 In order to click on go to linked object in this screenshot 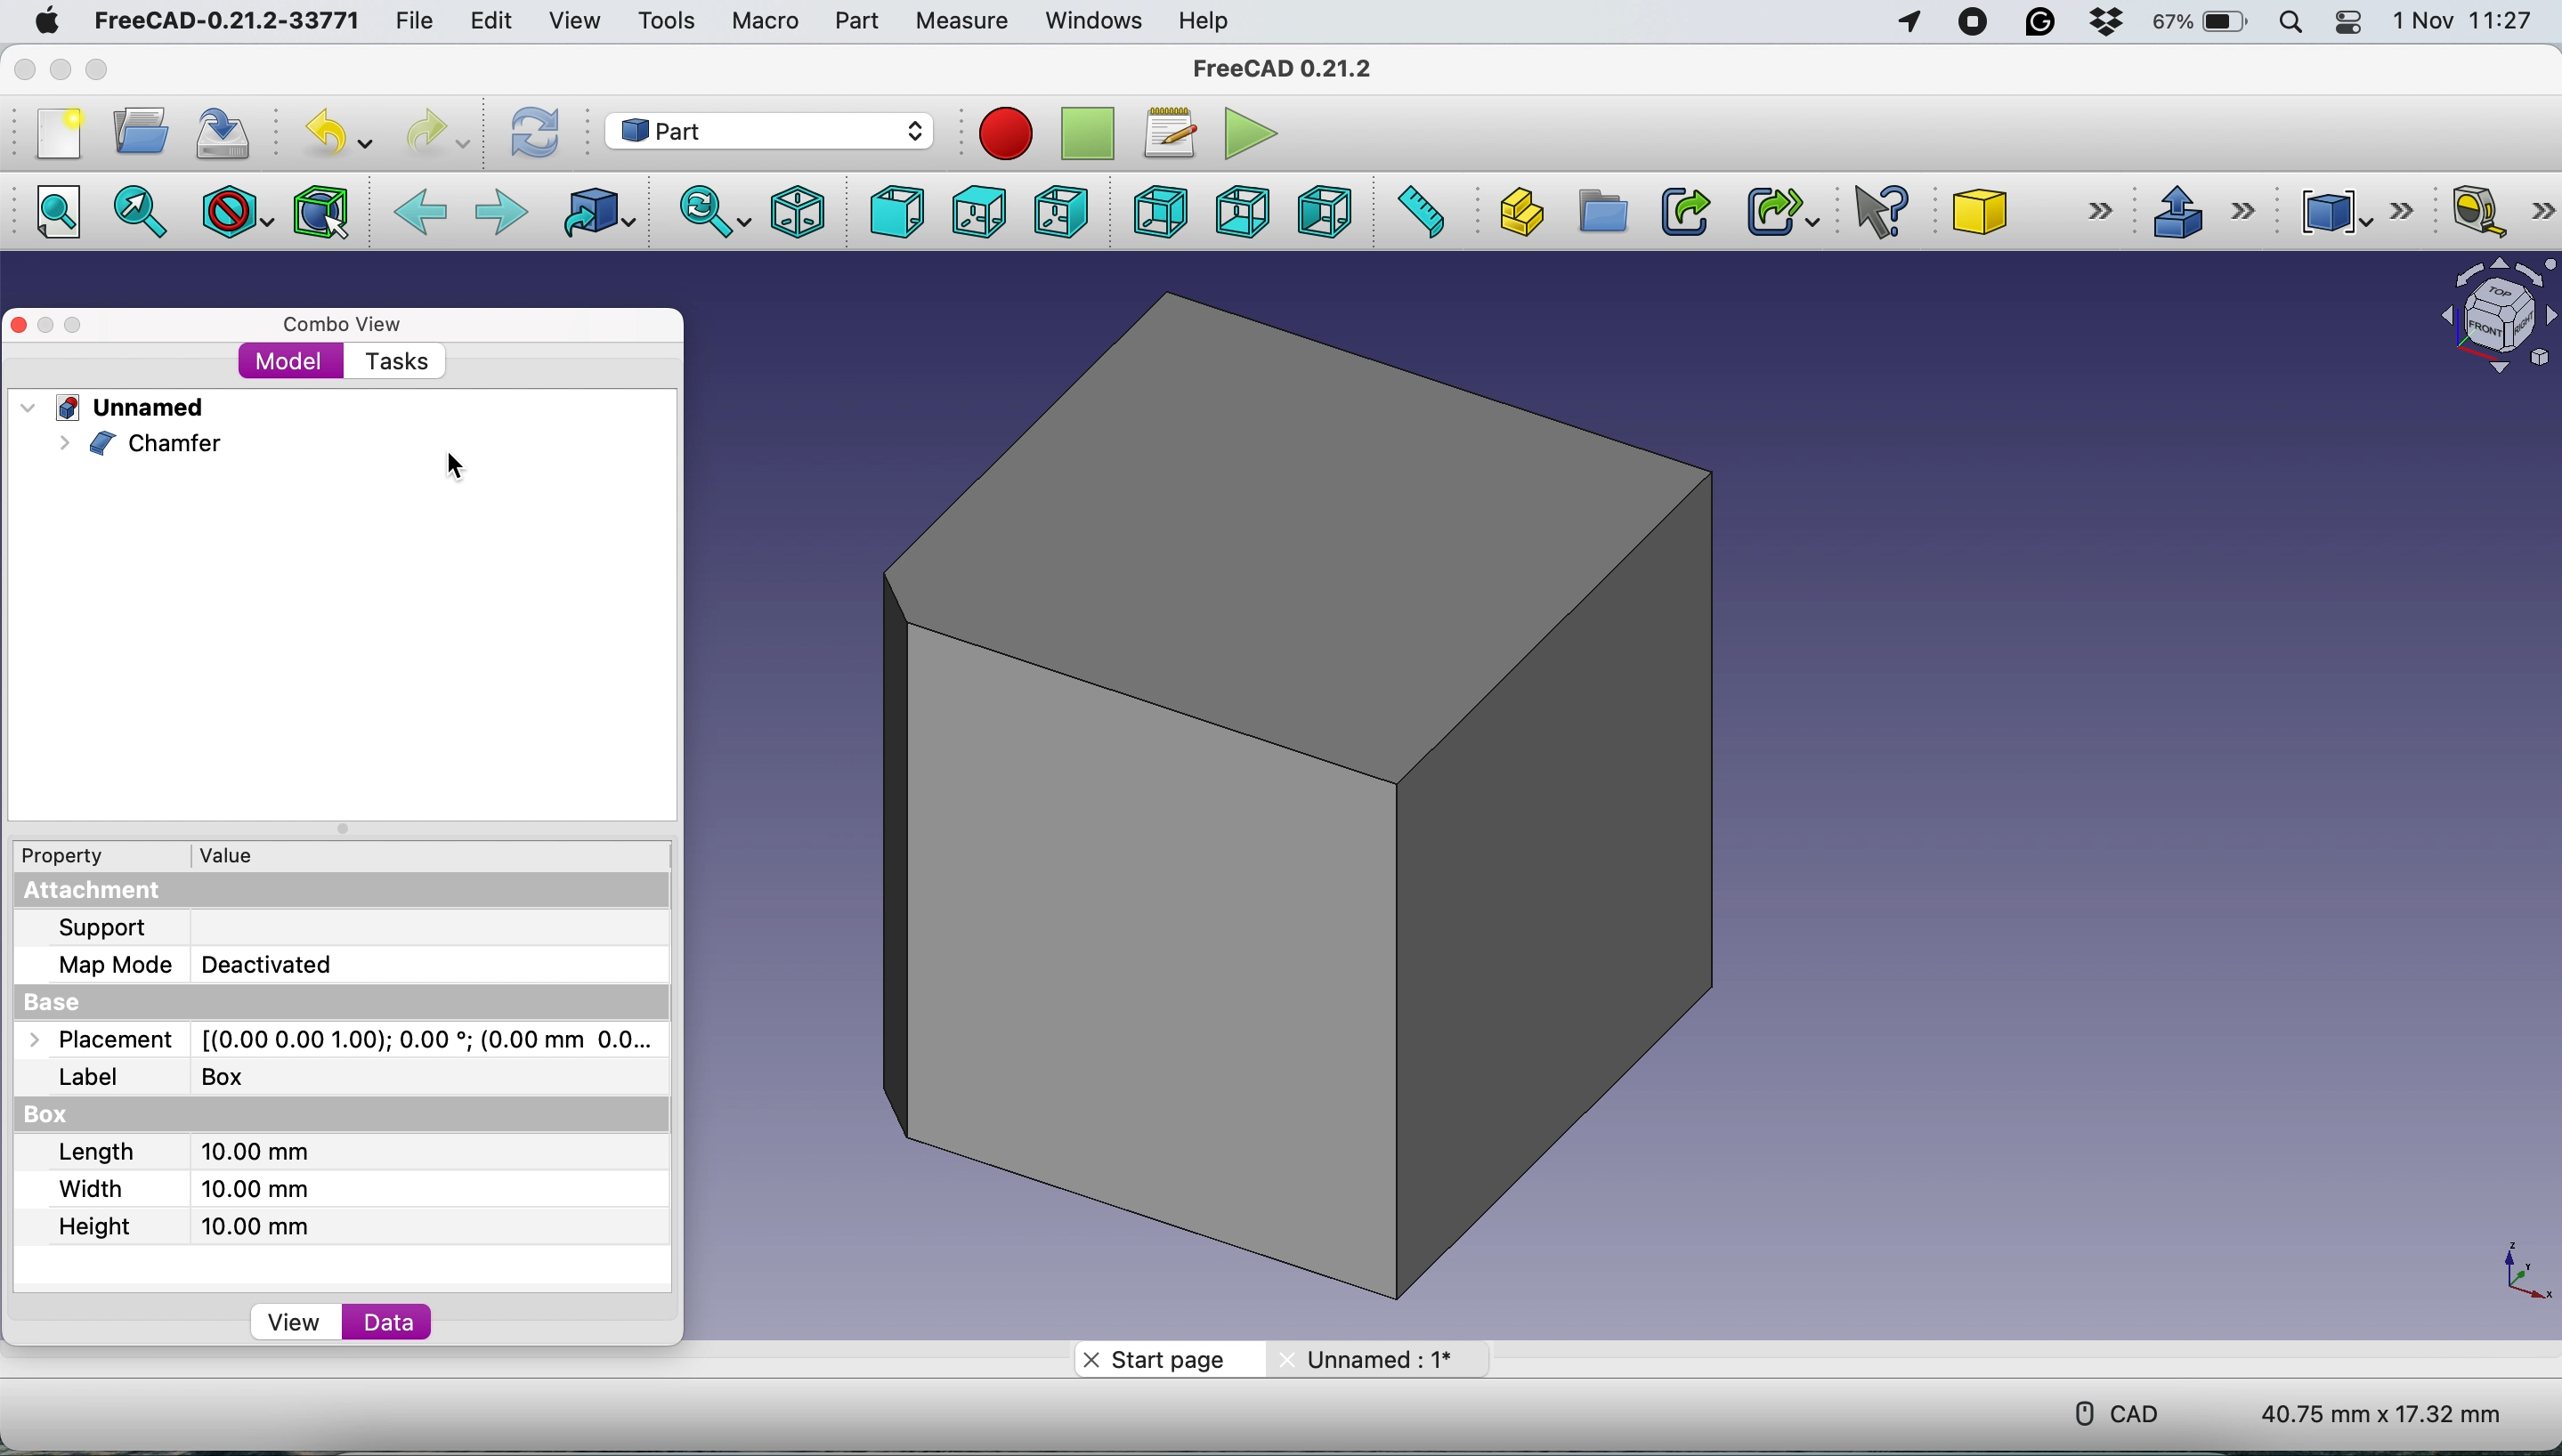, I will do `click(590, 211)`.